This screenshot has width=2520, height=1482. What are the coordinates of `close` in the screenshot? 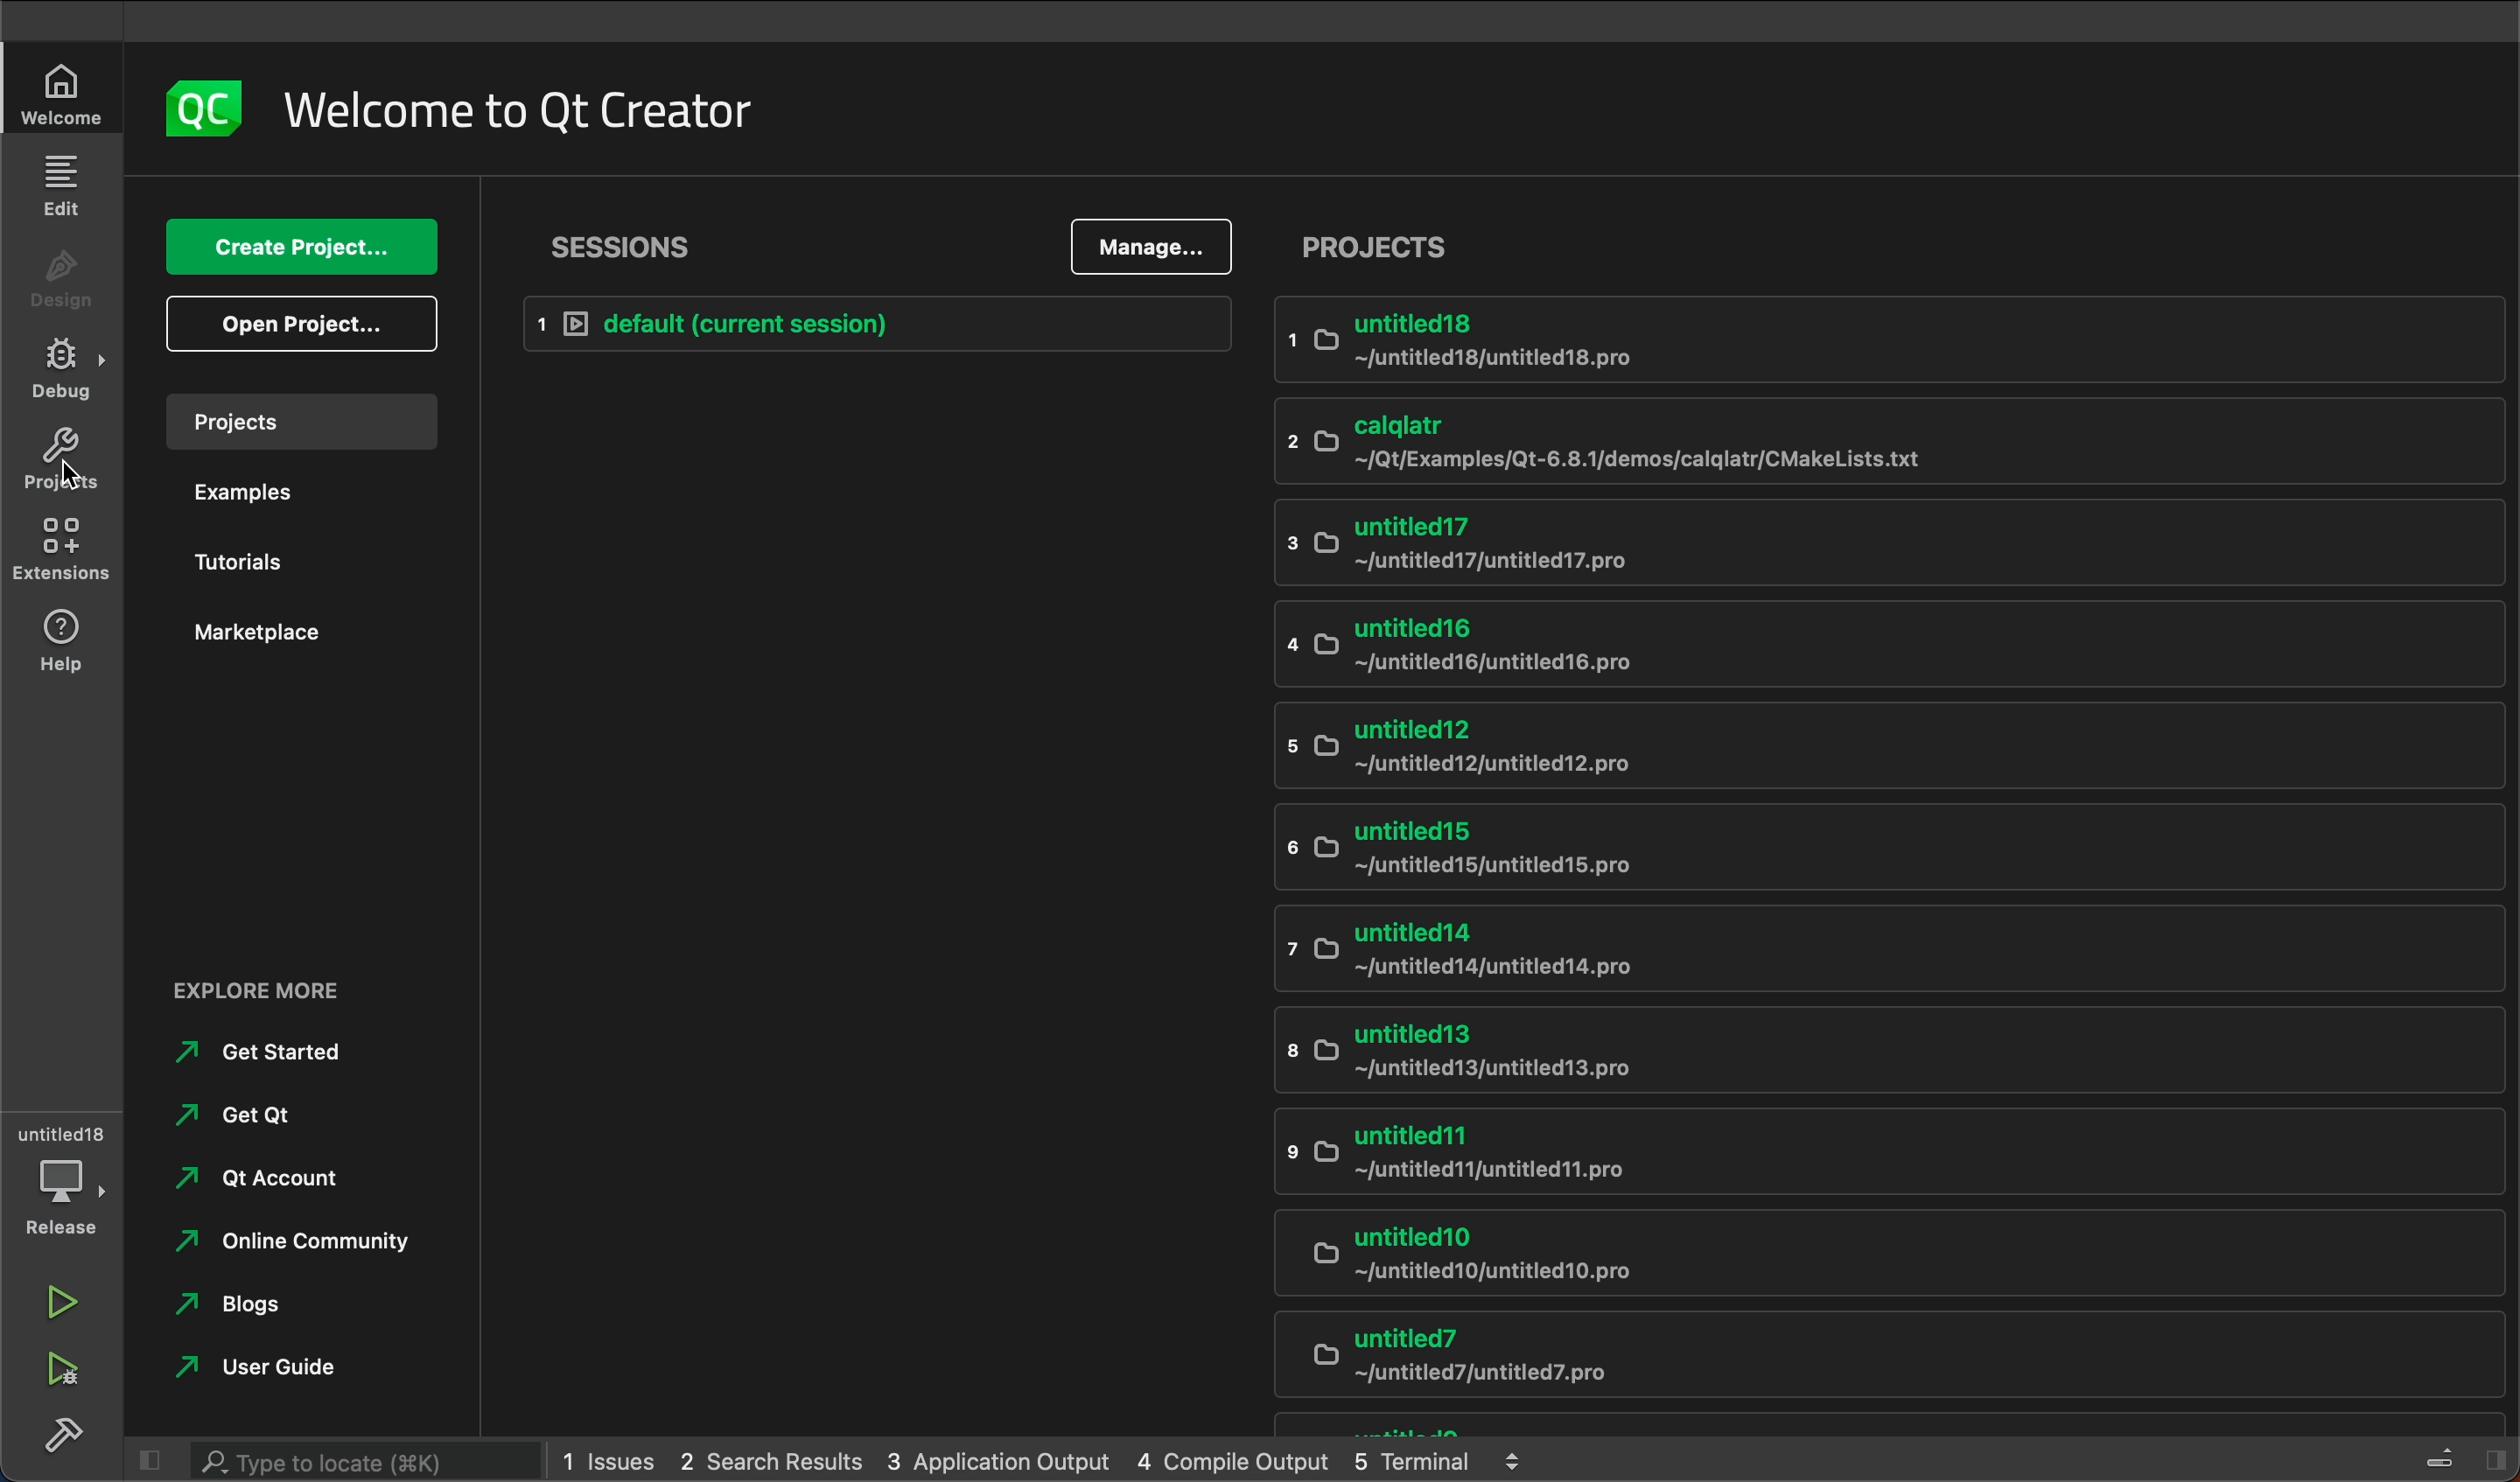 It's located at (149, 1460).